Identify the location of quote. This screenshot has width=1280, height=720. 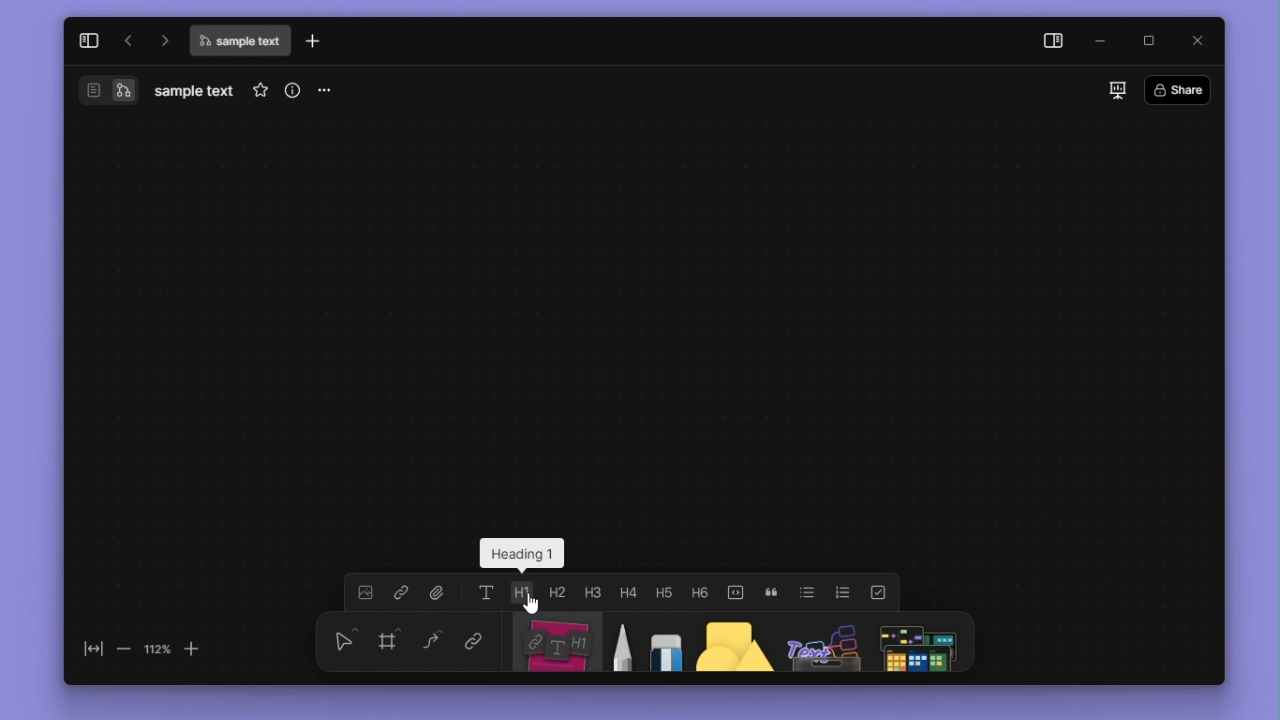
(771, 593).